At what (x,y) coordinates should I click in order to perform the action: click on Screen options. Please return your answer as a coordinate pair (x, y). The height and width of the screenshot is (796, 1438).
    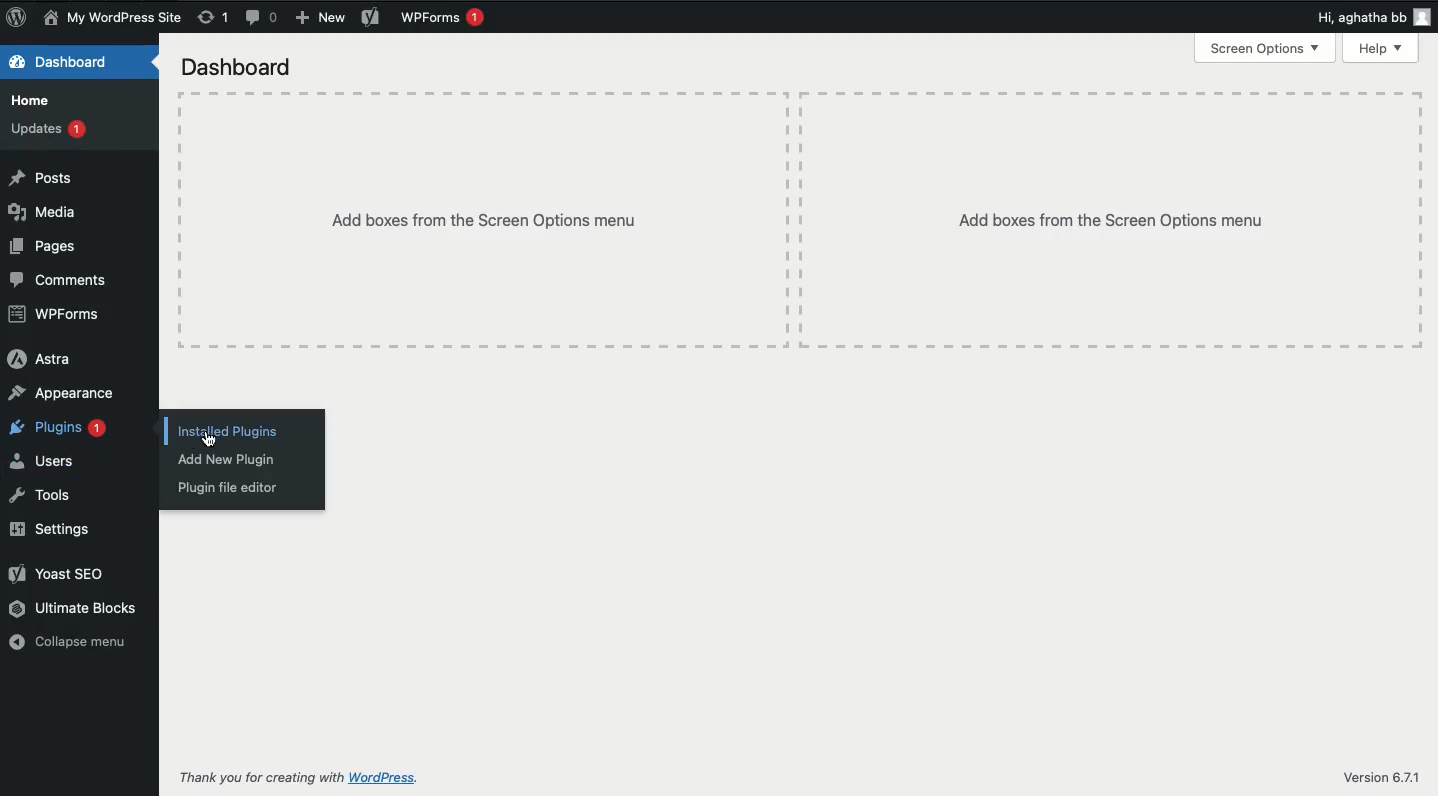
    Looking at the image, I should click on (1269, 47).